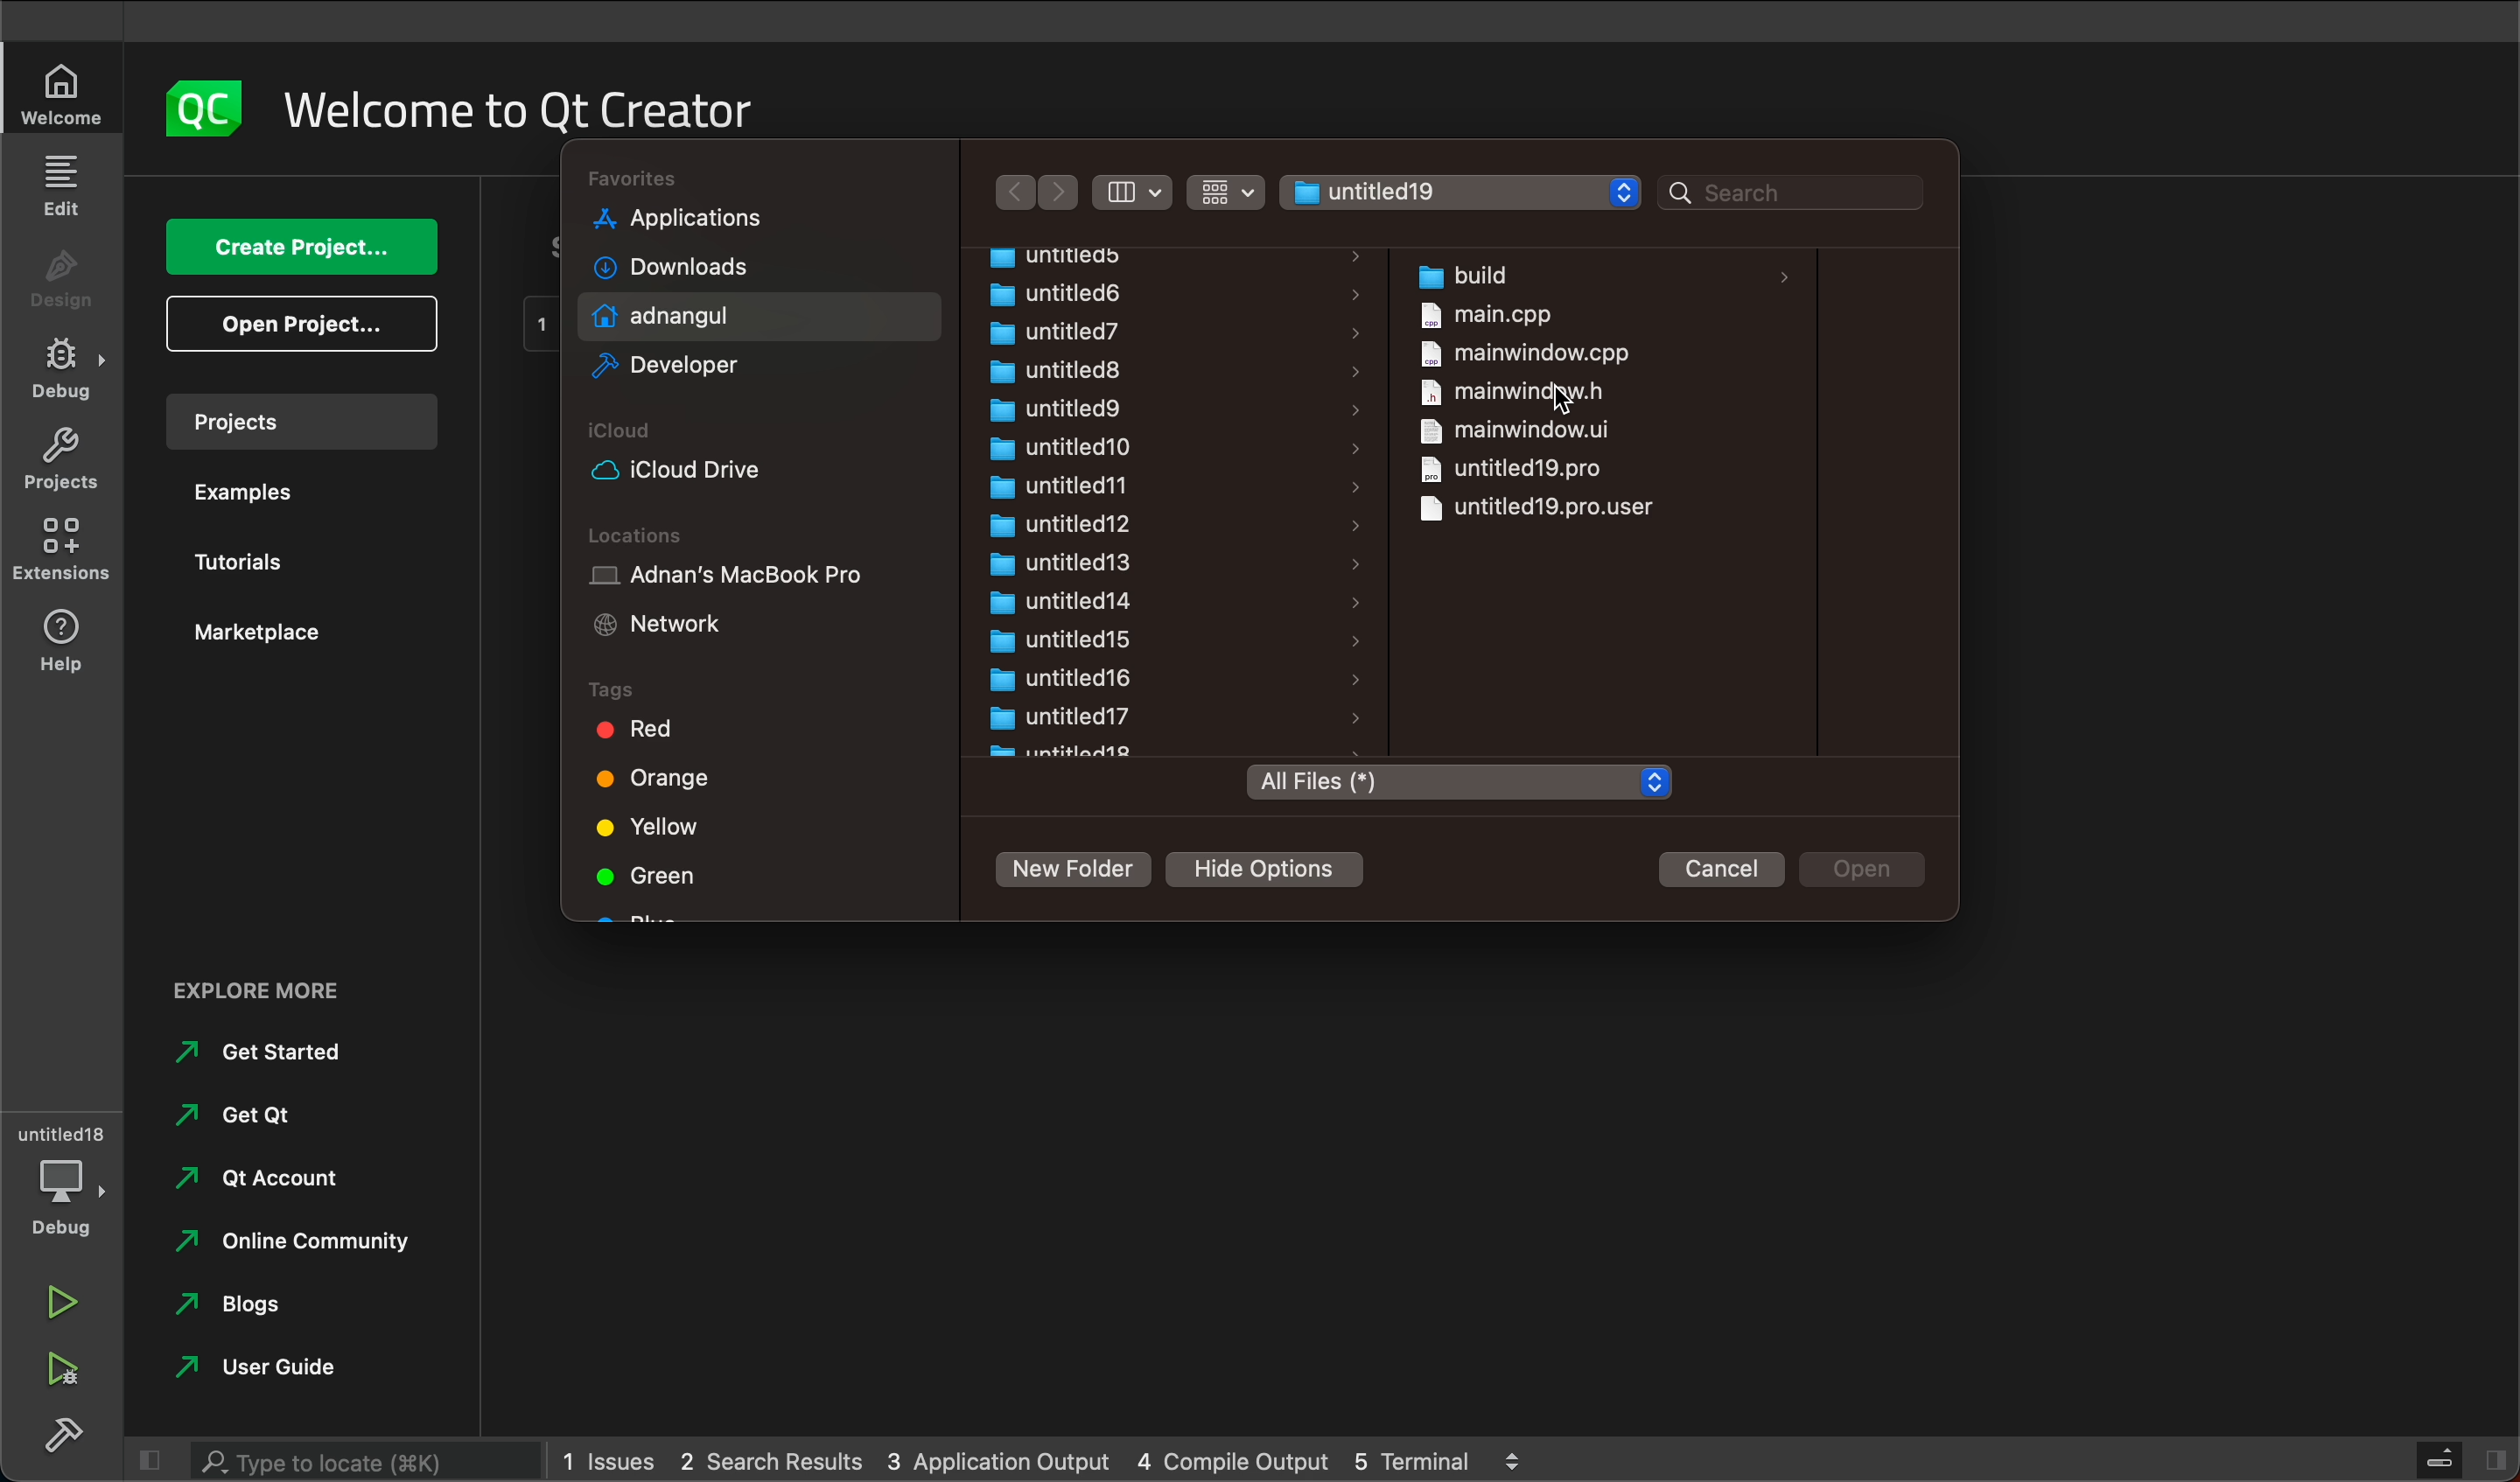 Image resolution: width=2520 pixels, height=1482 pixels. What do you see at coordinates (1070, 372) in the screenshot?
I see `untitled8` at bounding box center [1070, 372].